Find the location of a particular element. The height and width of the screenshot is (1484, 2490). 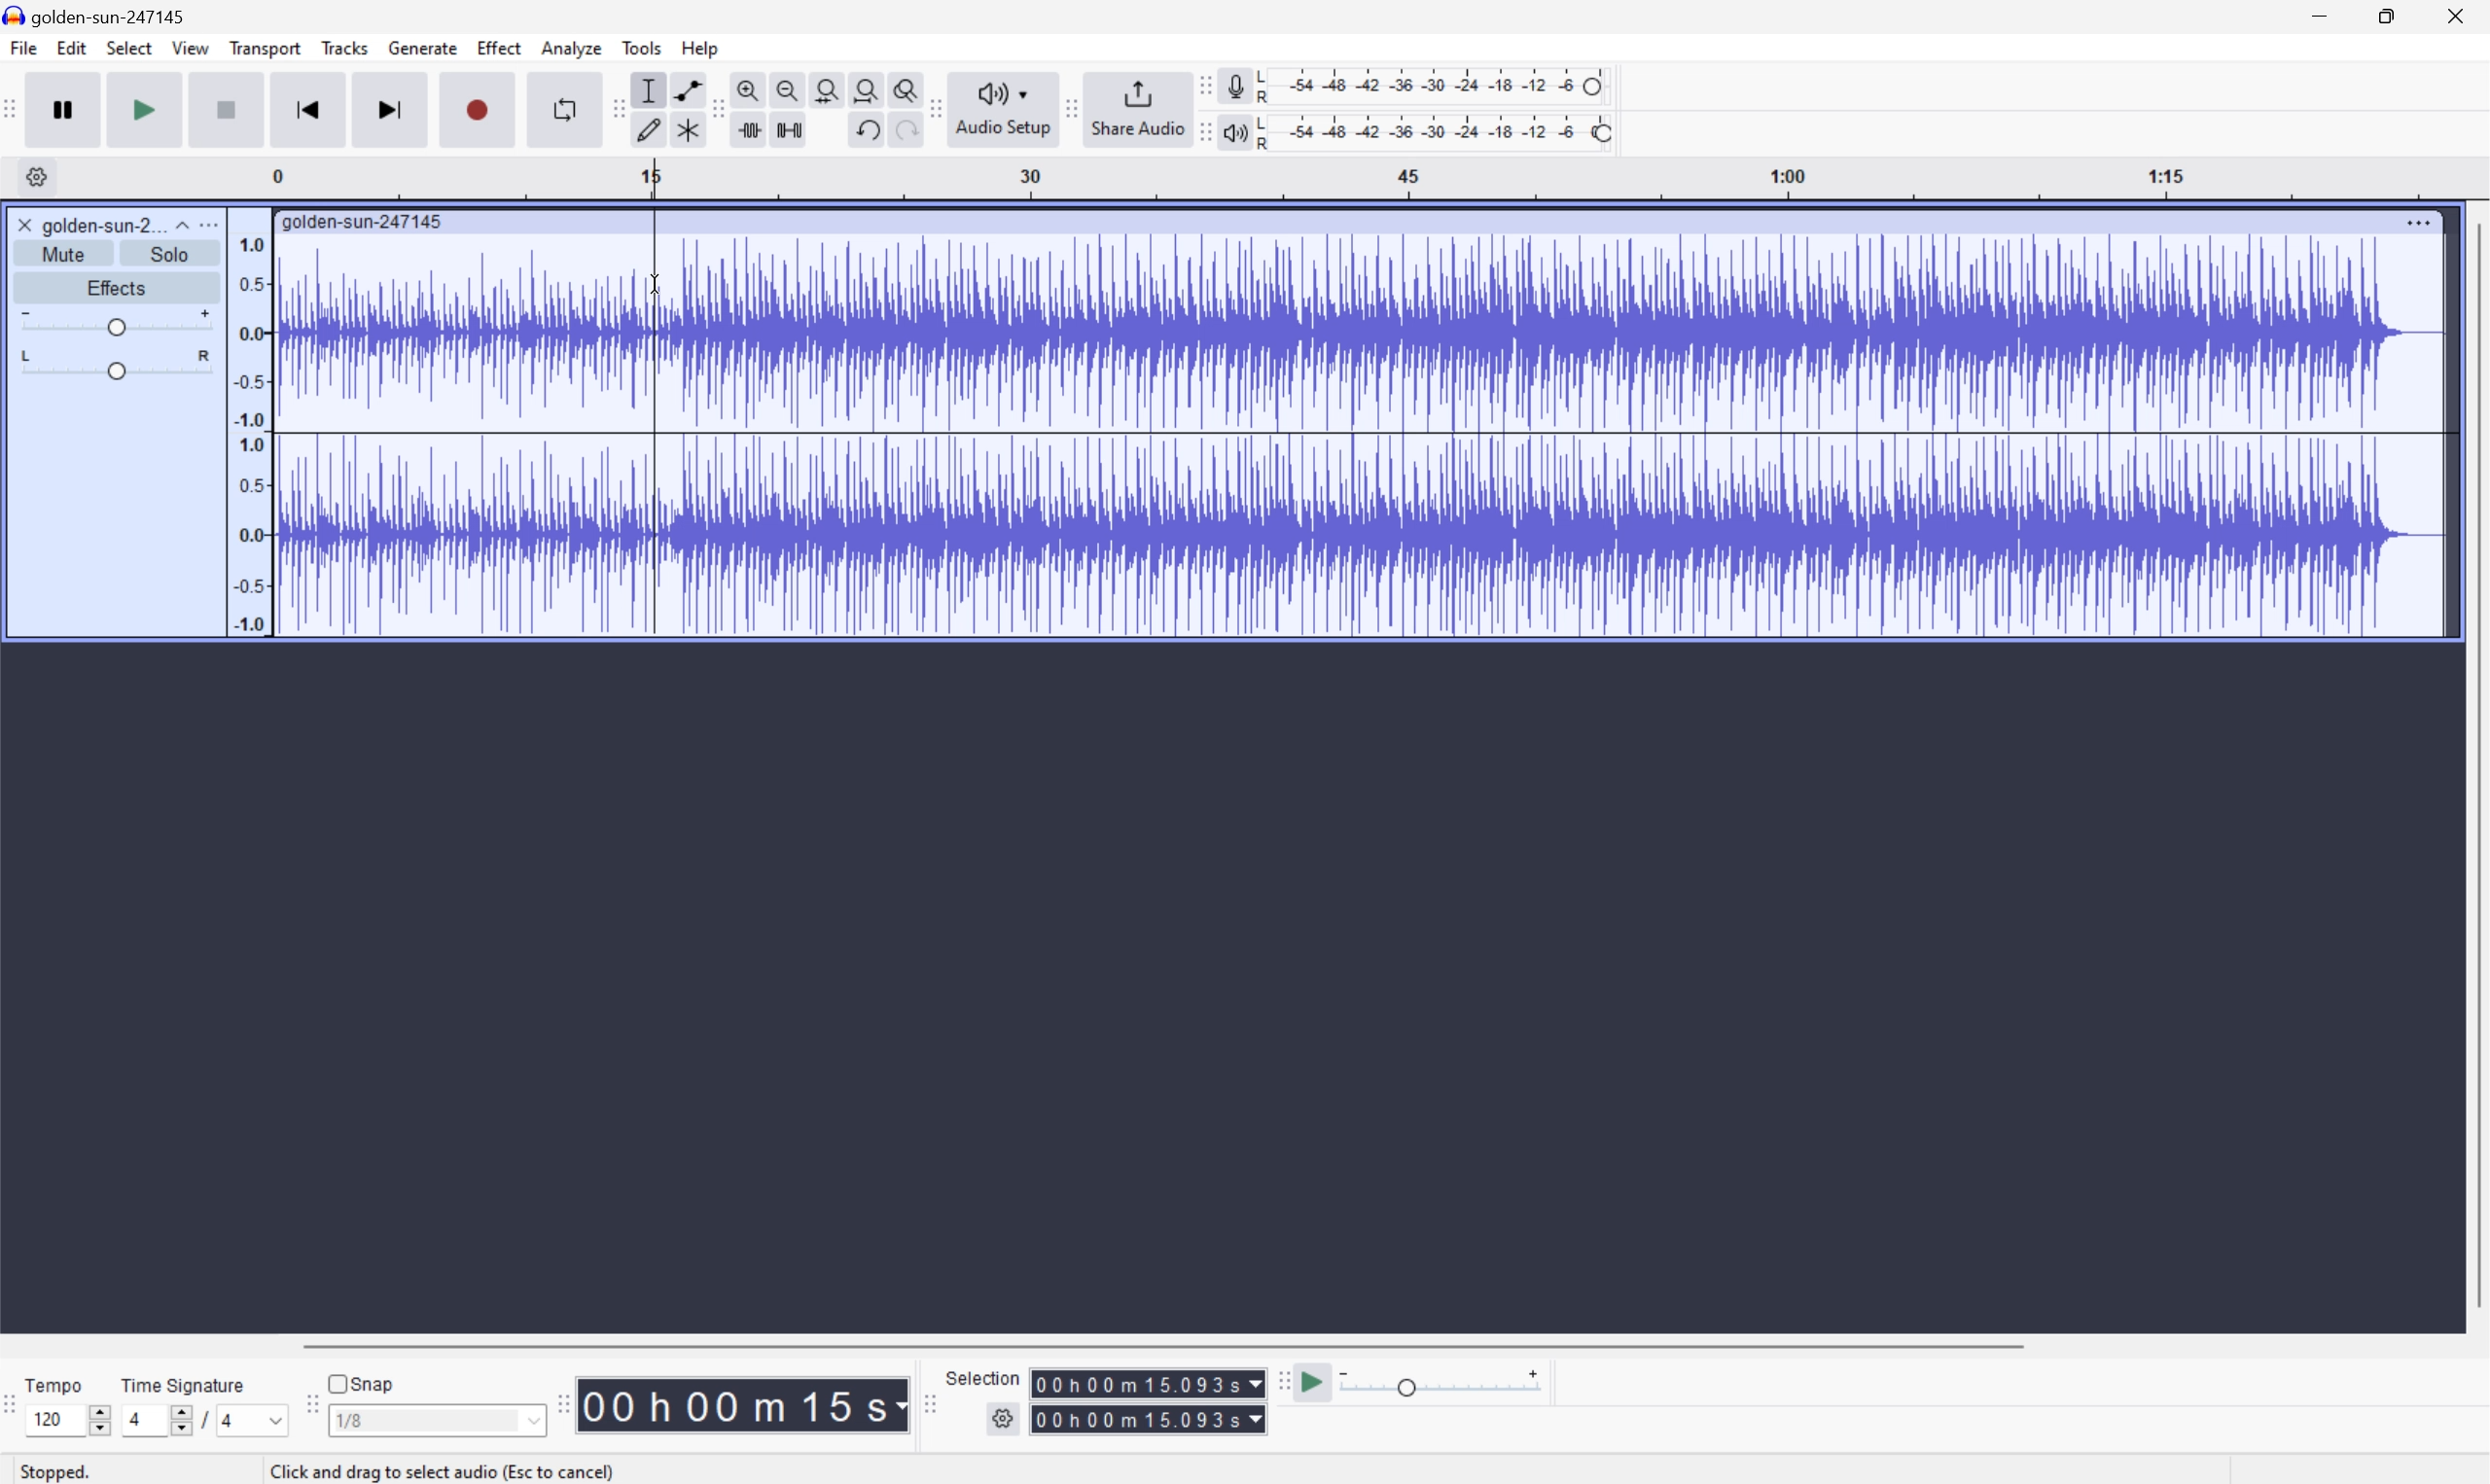

Audio setup is located at coordinates (1006, 107).